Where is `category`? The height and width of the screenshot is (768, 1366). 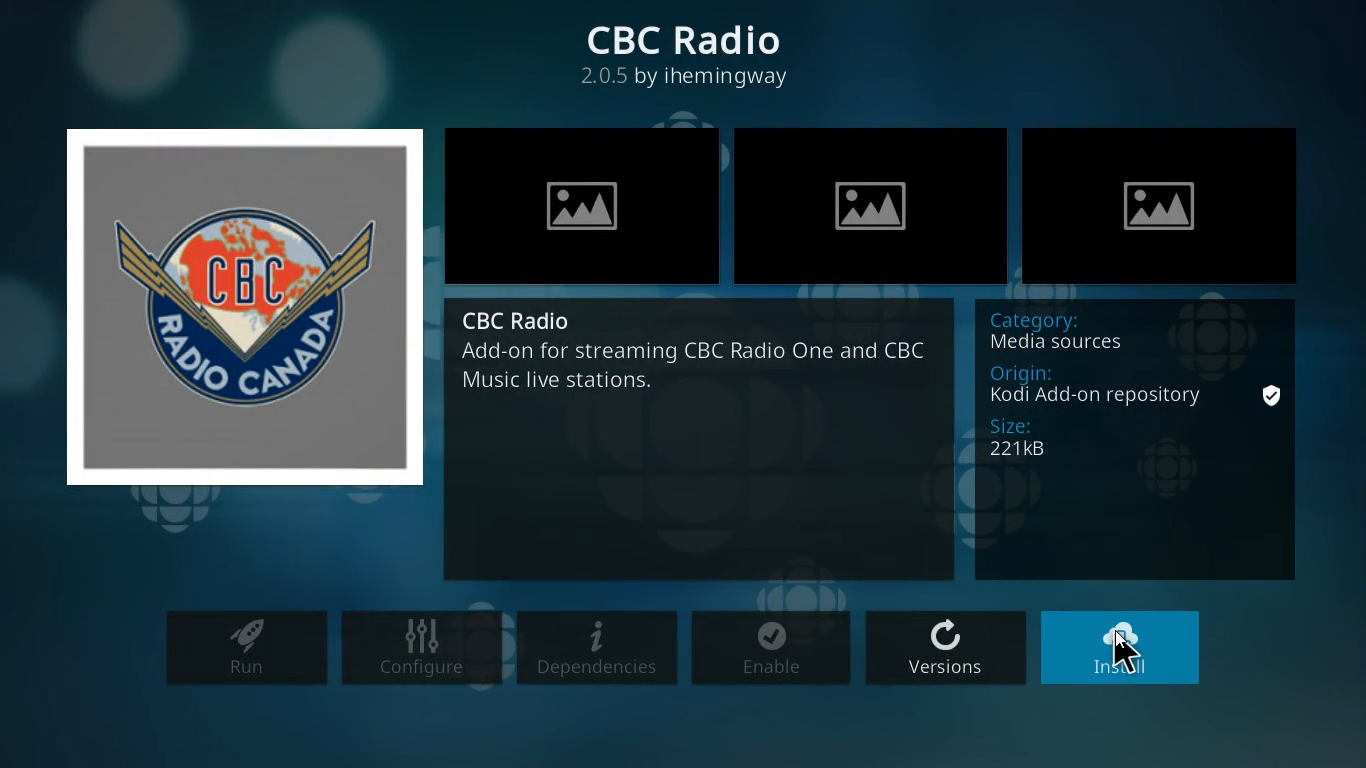
category is located at coordinates (1073, 334).